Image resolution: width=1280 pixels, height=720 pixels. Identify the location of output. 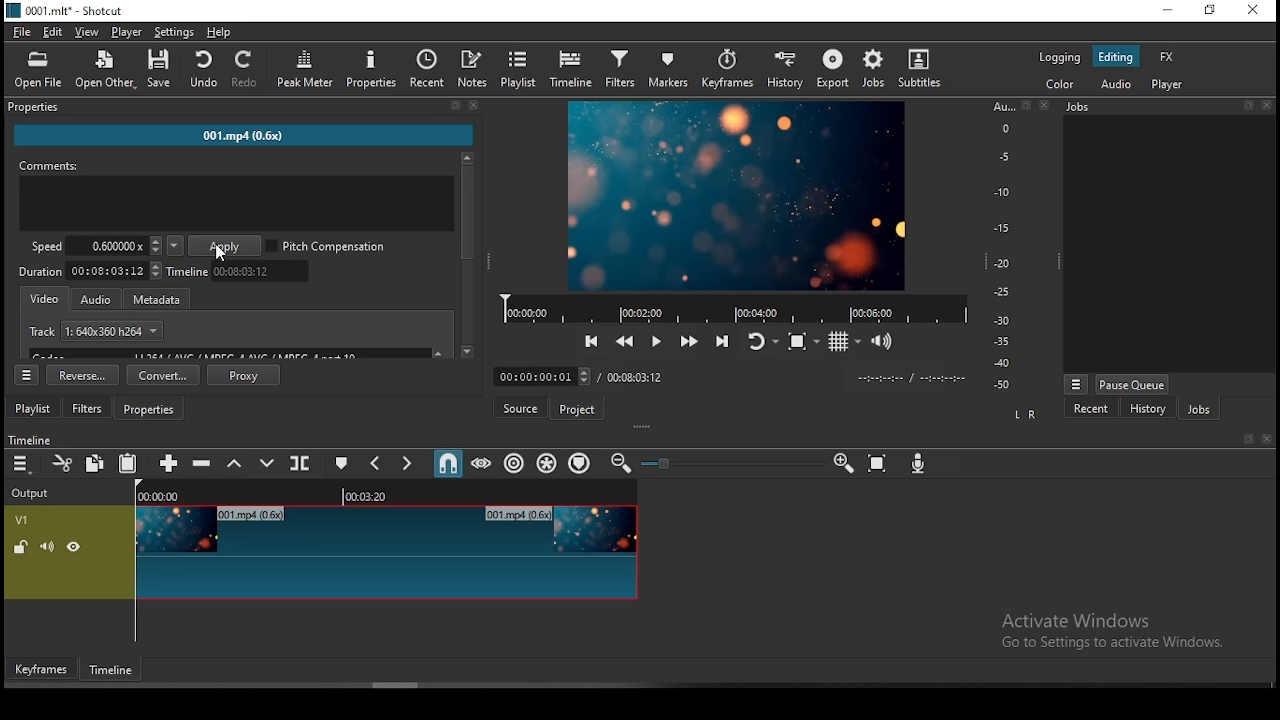
(38, 493).